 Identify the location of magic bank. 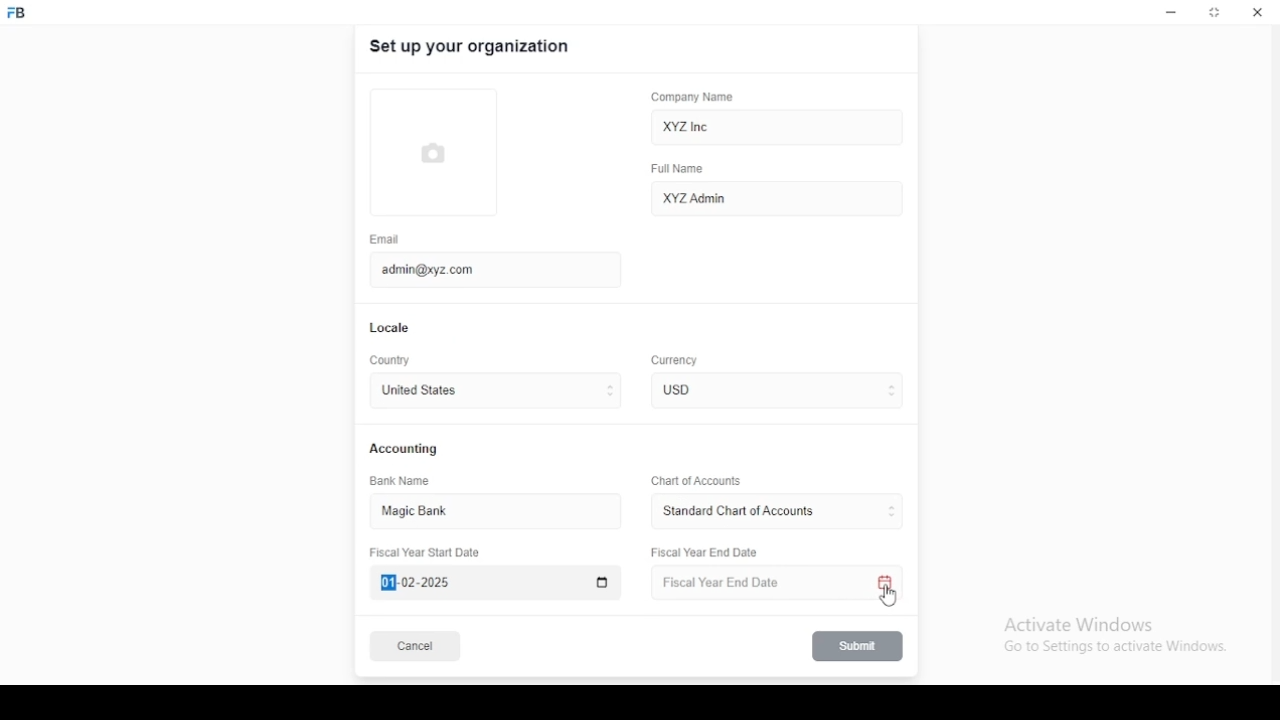
(423, 512).